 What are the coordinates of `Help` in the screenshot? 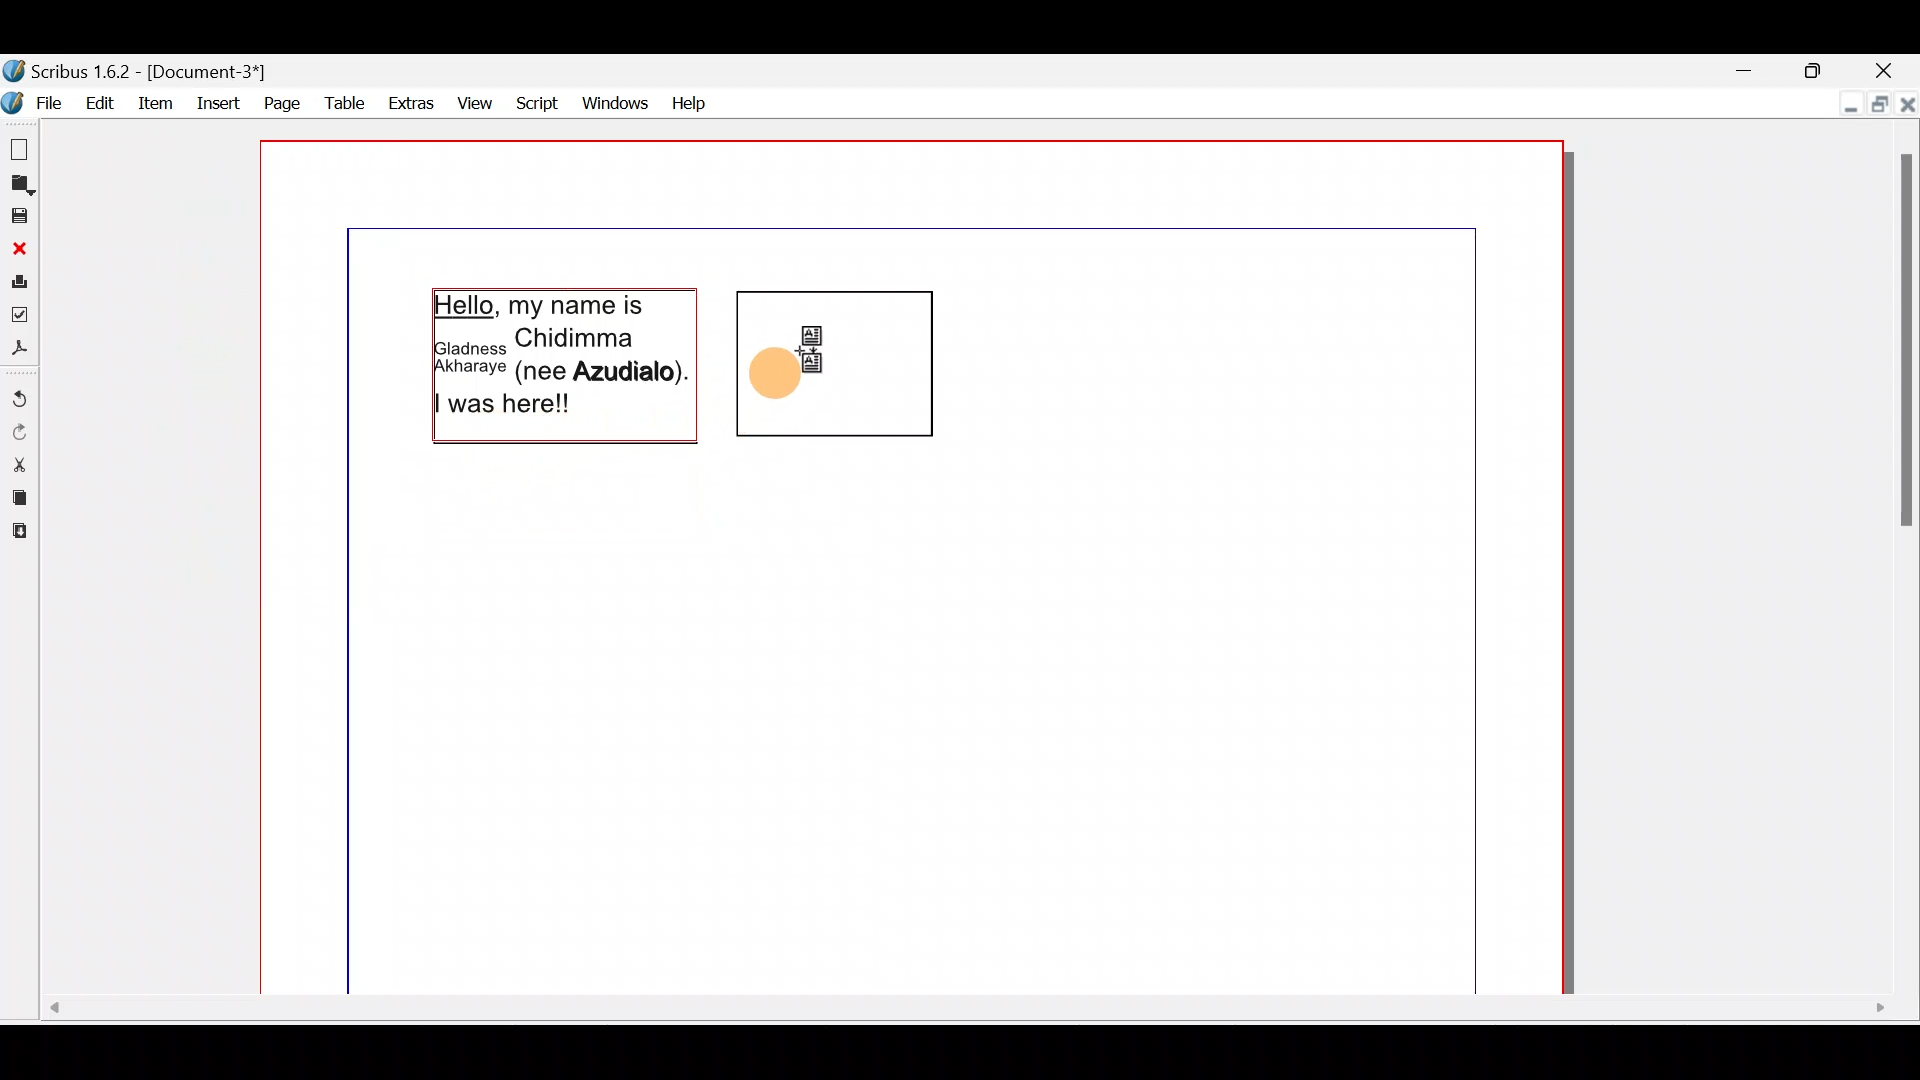 It's located at (691, 101).